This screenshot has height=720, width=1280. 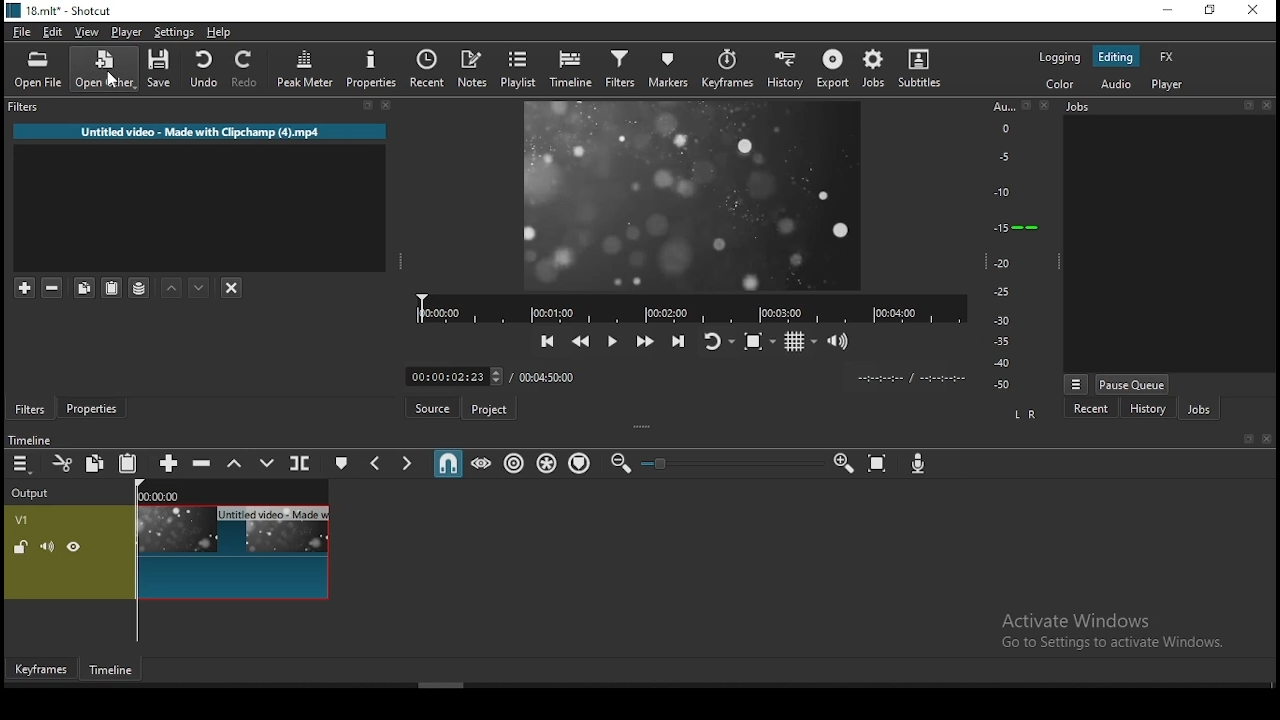 I want to click on split at playhead, so click(x=427, y=68).